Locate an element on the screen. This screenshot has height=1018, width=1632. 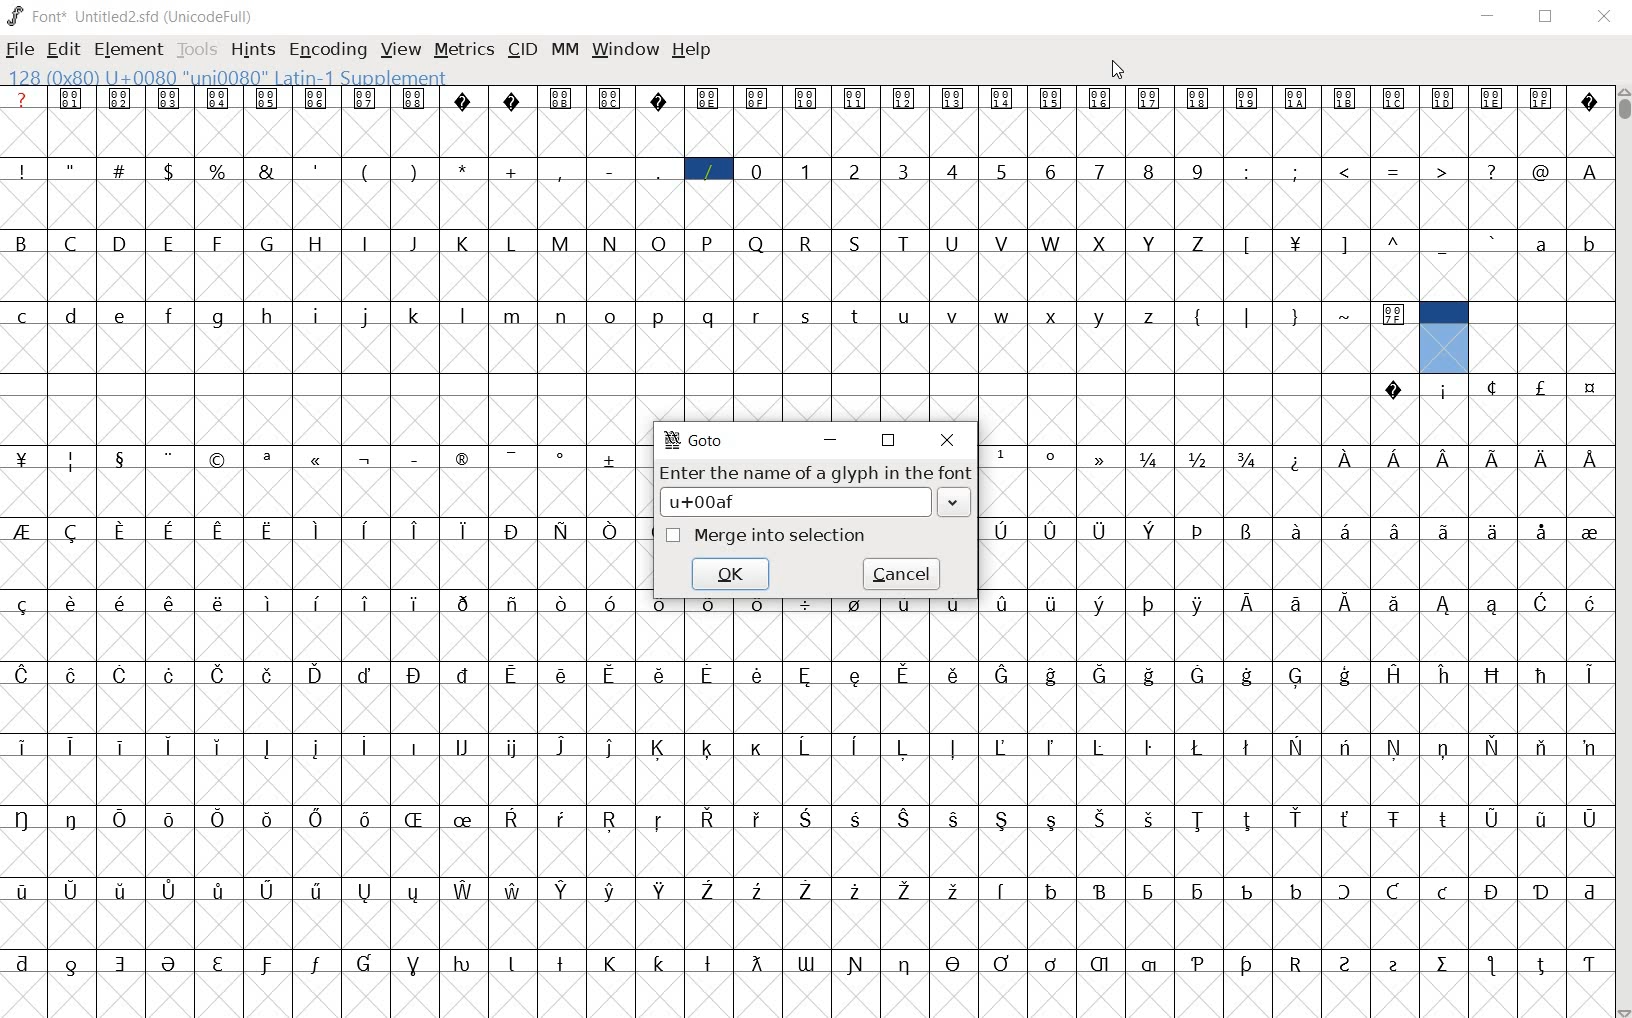
Symbol is located at coordinates (466, 890).